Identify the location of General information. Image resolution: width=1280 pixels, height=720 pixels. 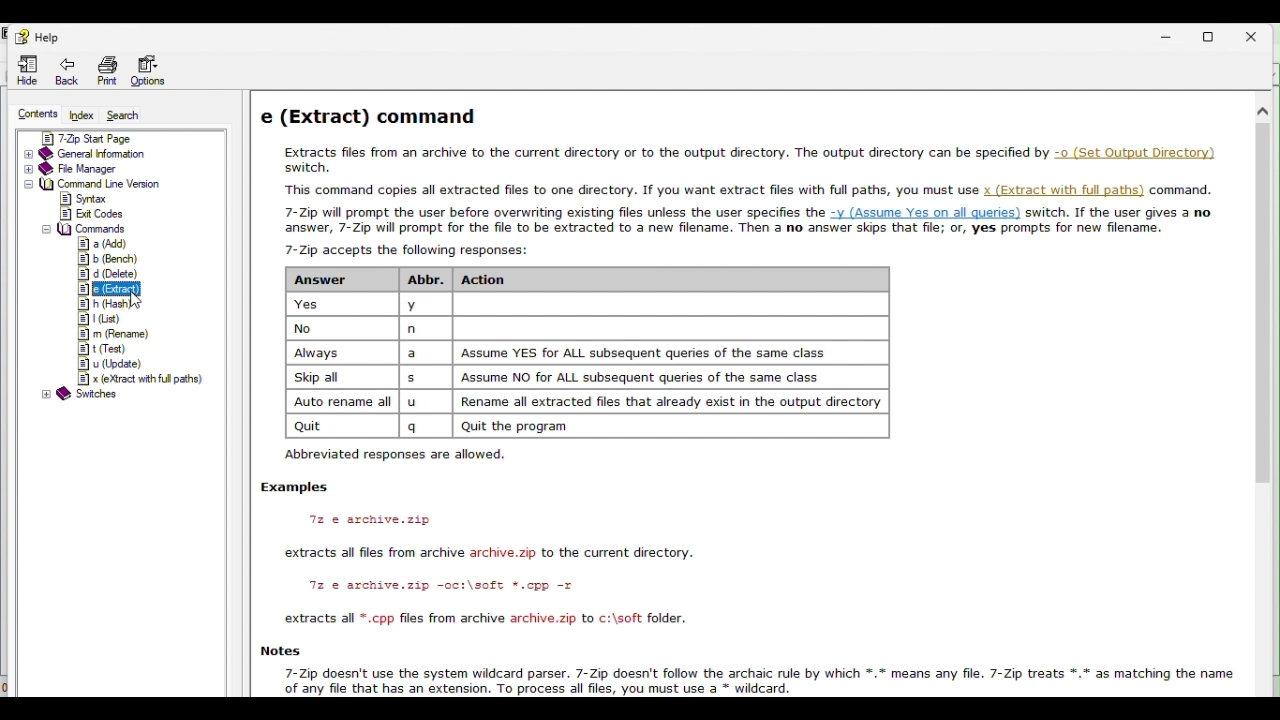
(108, 154).